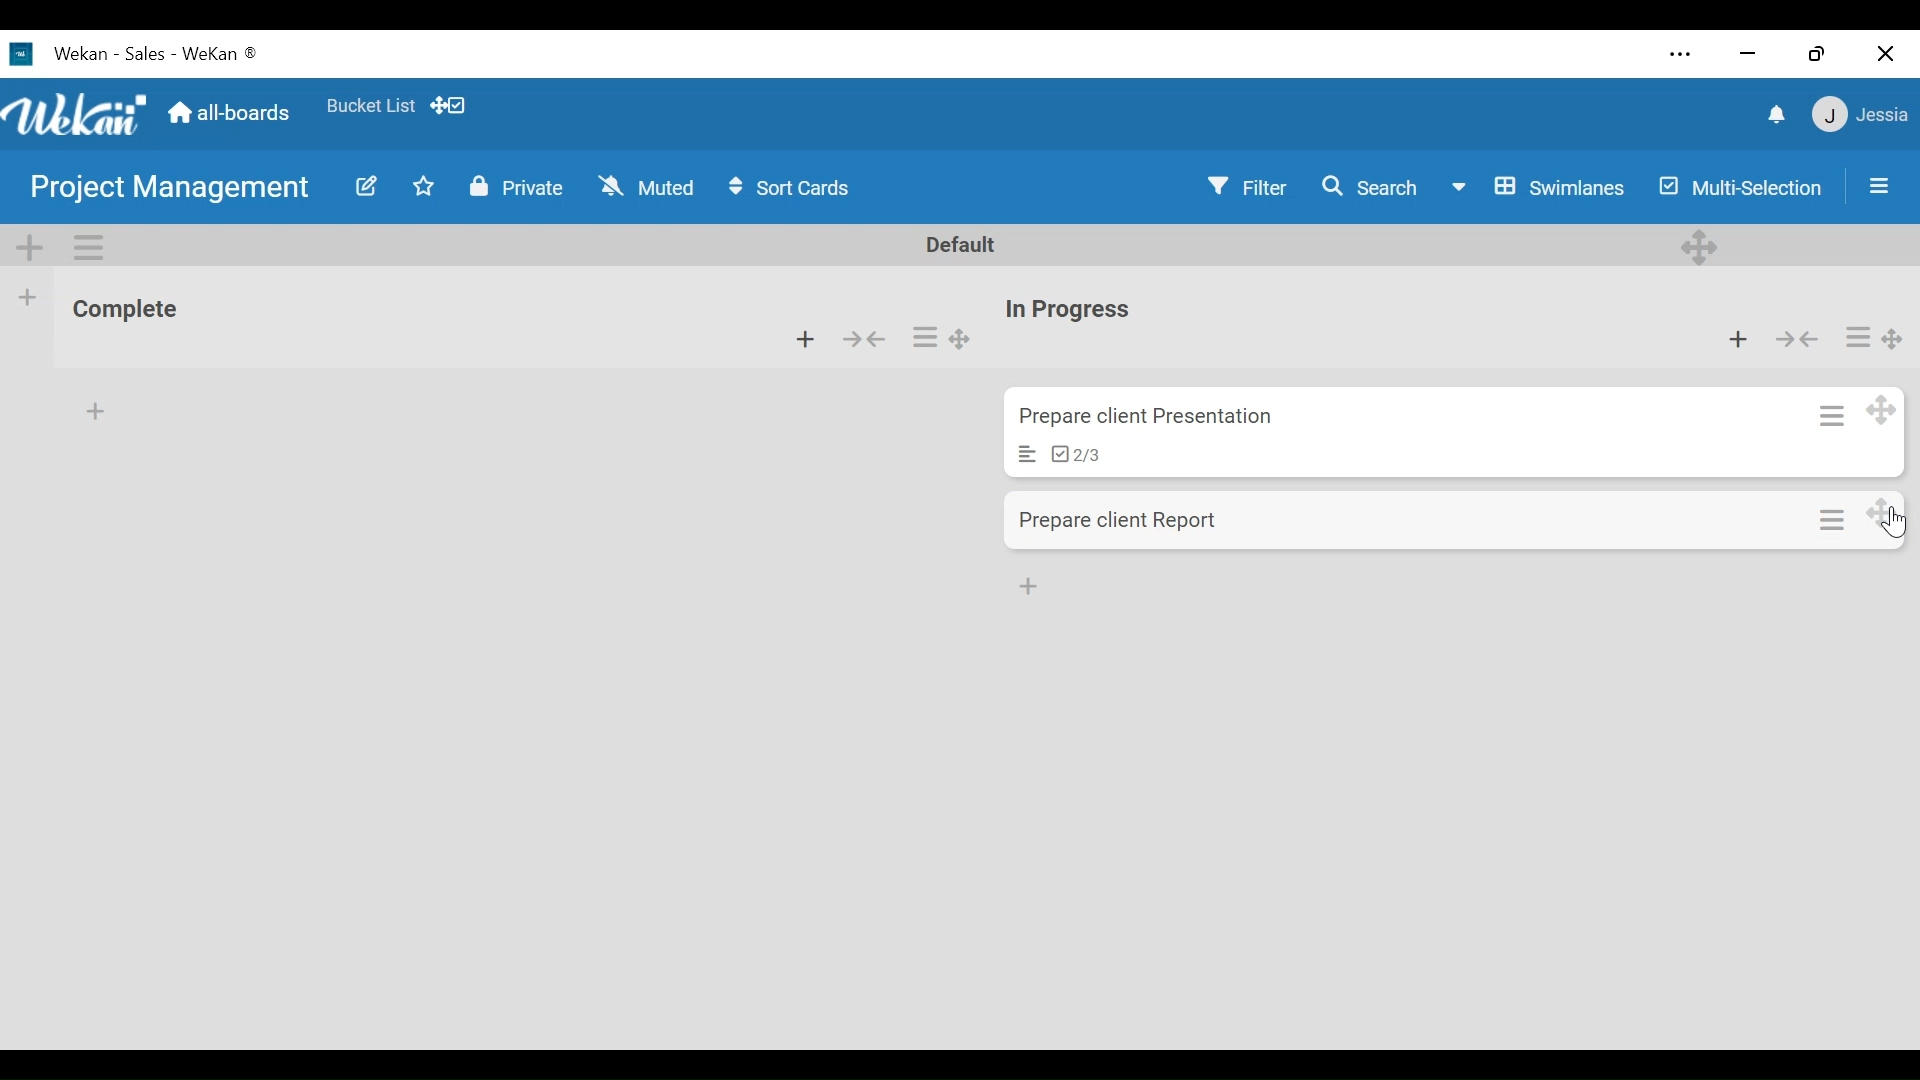  Describe the element at coordinates (518, 188) in the screenshot. I see `Private` at that location.